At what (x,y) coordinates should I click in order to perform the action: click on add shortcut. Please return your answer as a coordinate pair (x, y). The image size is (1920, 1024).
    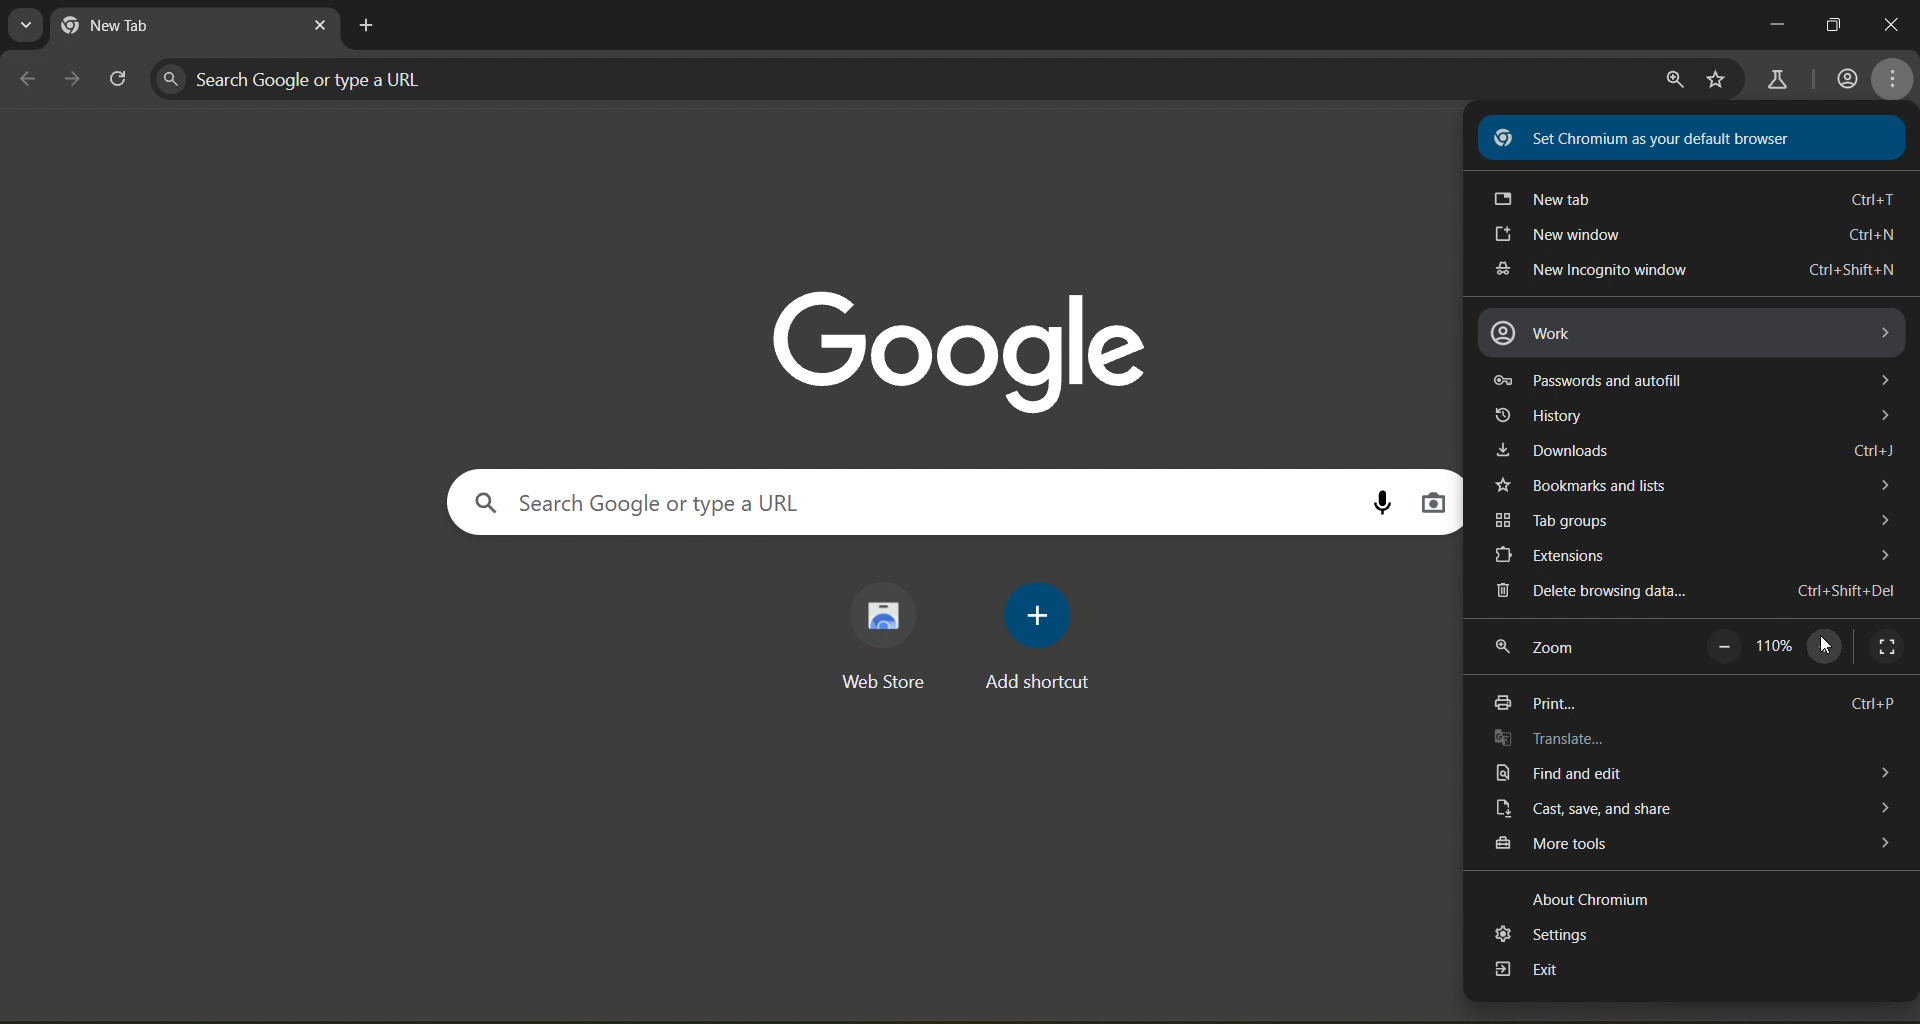
    Looking at the image, I should click on (1039, 638).